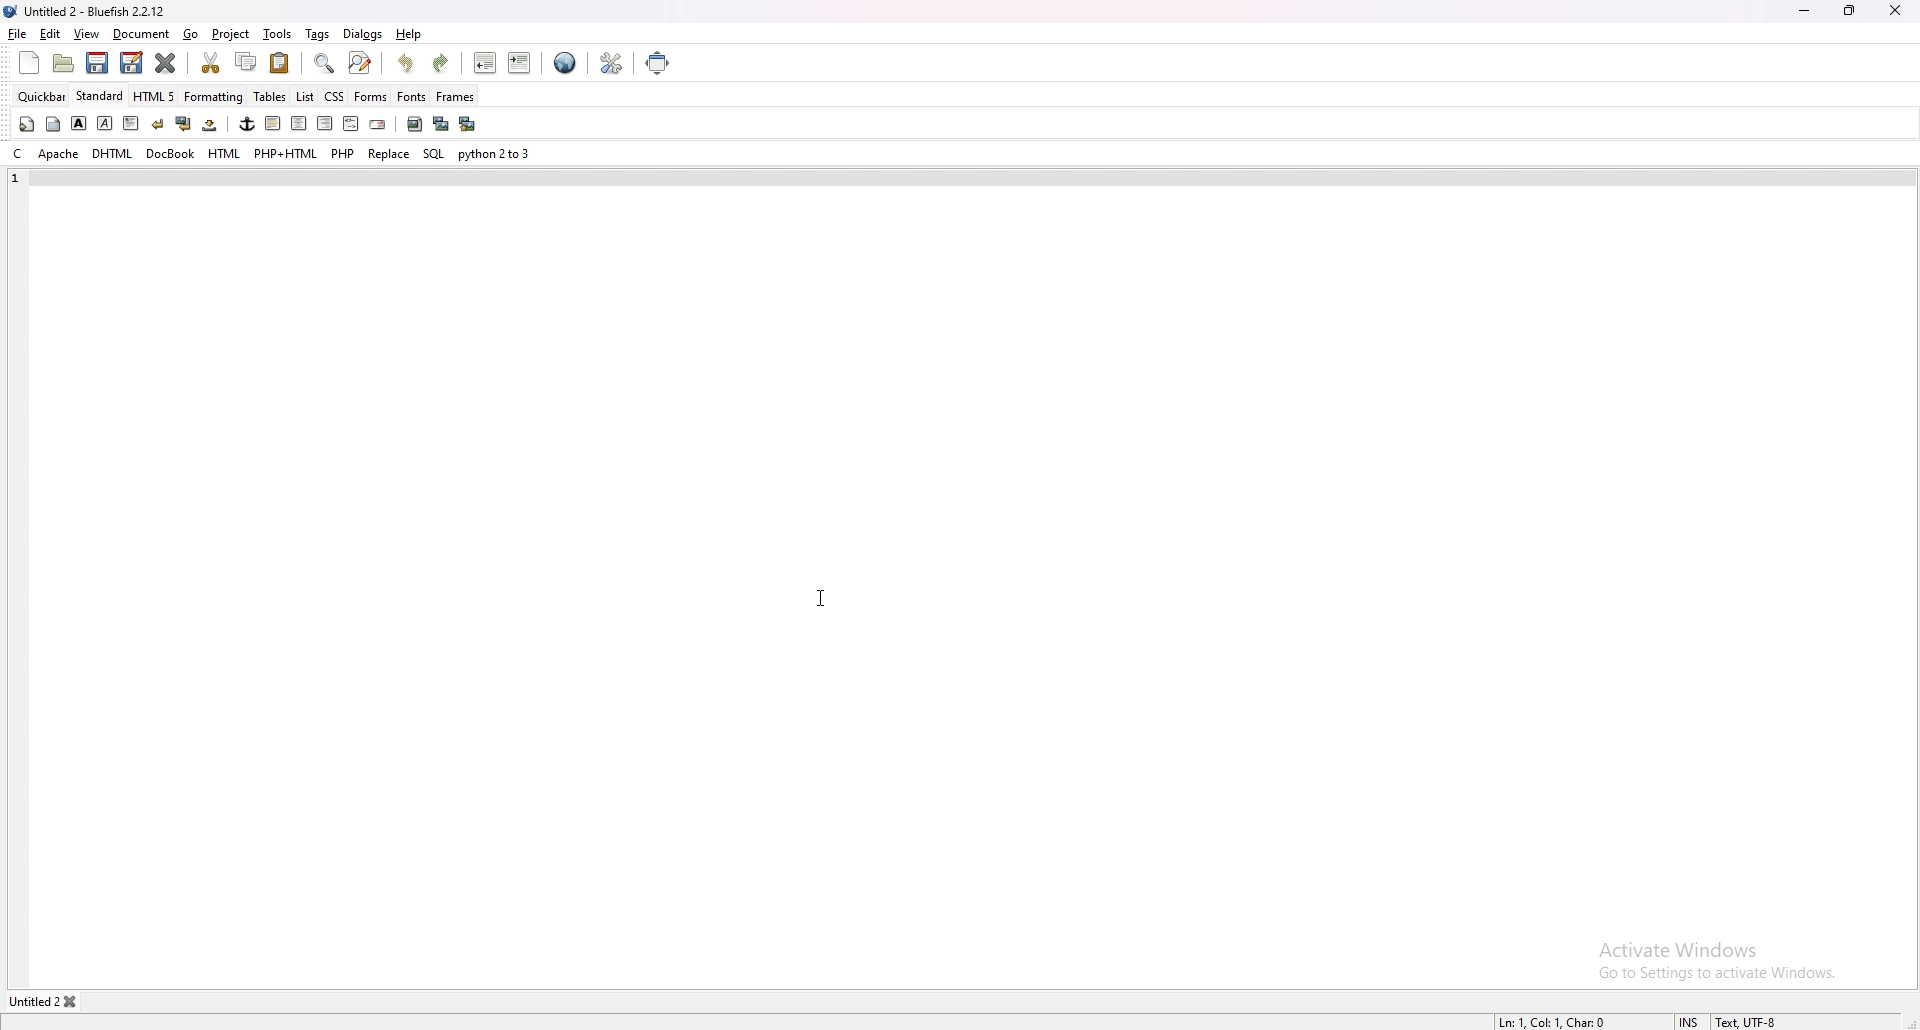 The height and width of the screenshot is (1030, 1920). I want to click on email, so click(377, 125).